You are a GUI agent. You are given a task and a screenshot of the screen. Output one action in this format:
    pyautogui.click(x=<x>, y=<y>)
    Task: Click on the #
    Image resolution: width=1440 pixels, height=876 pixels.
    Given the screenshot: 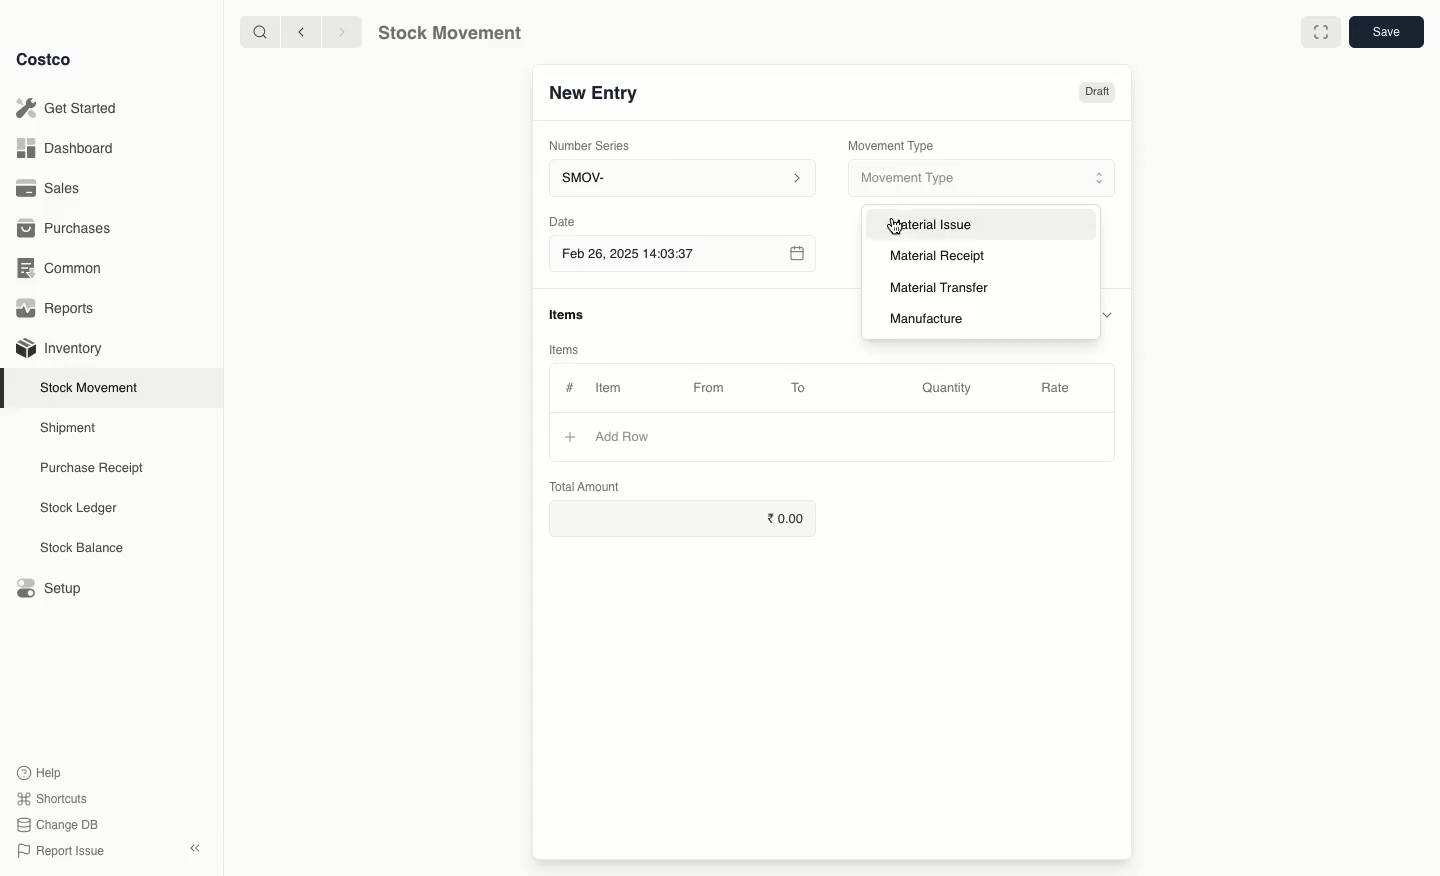 What is the action you would take?
    pyautogui.click(x=570, y=388)
    